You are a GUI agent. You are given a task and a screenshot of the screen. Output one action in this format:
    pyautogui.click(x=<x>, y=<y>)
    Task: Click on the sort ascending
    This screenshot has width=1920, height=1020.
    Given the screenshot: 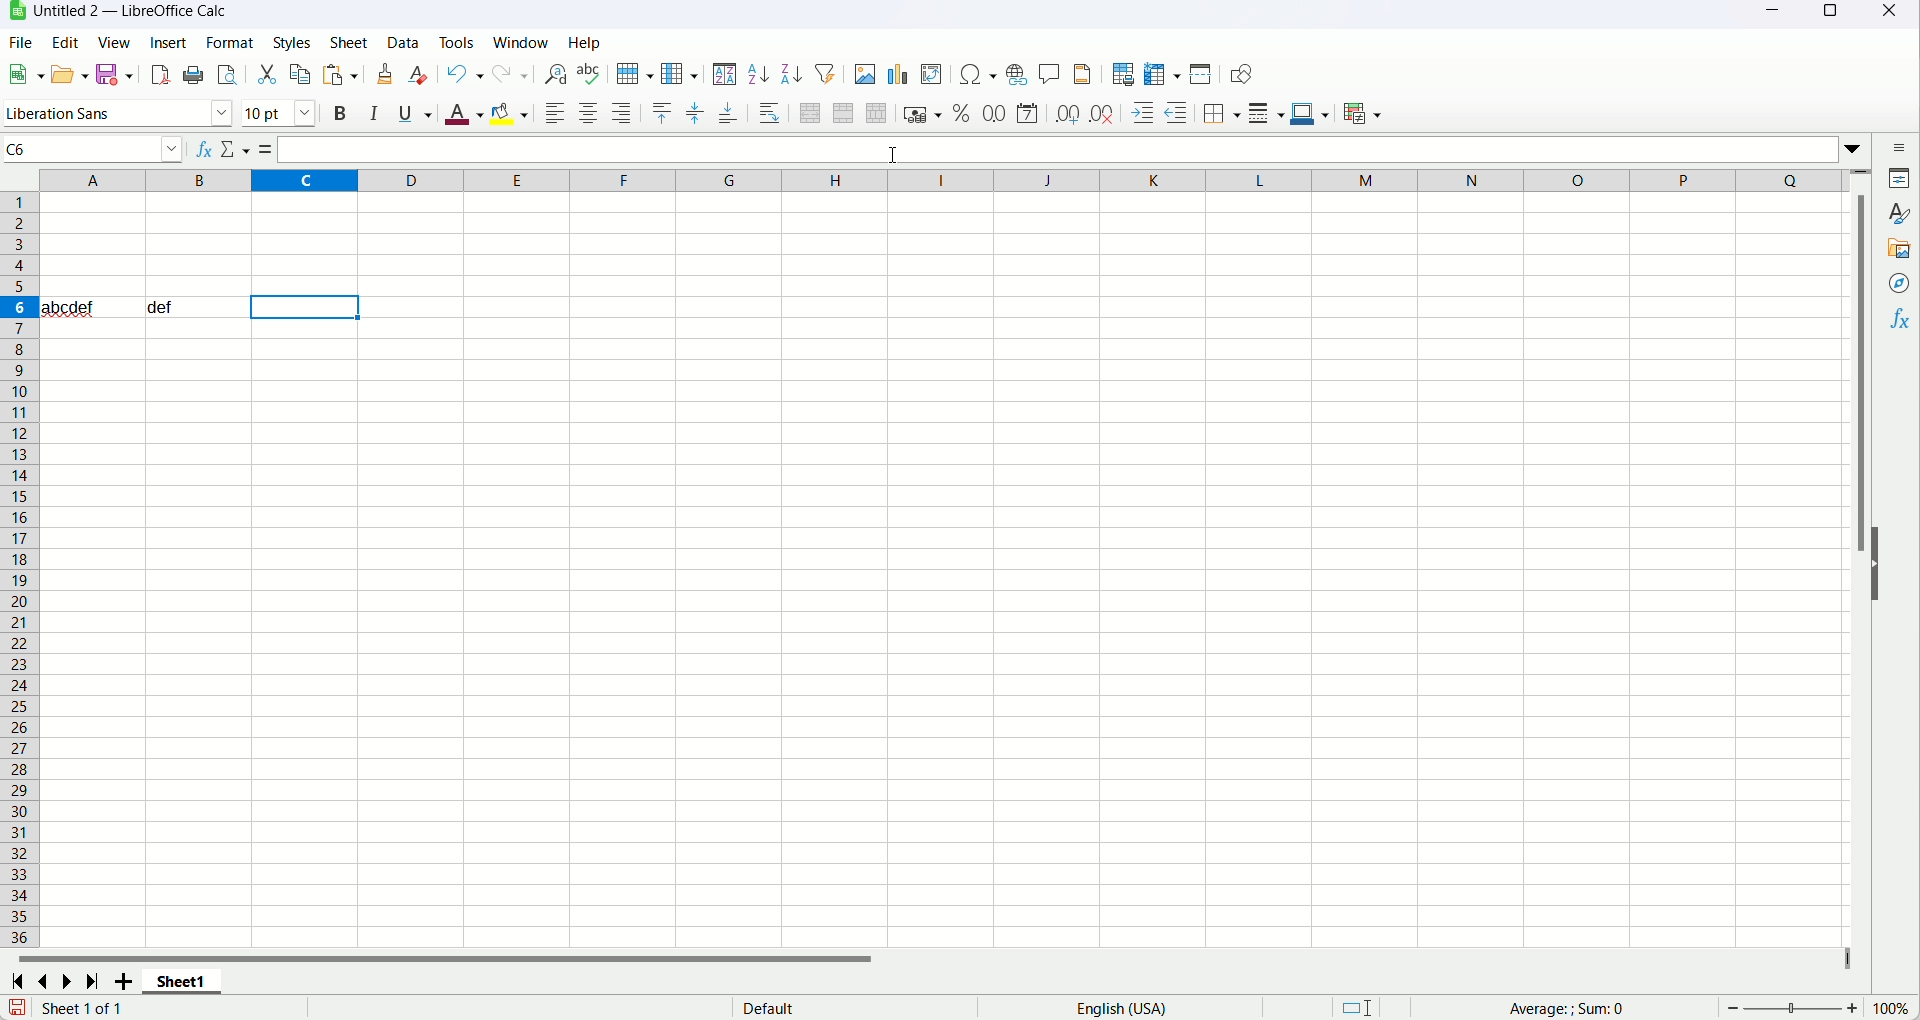 What is the action you would take?
    pyautogui.click(x=758, y=74)
    